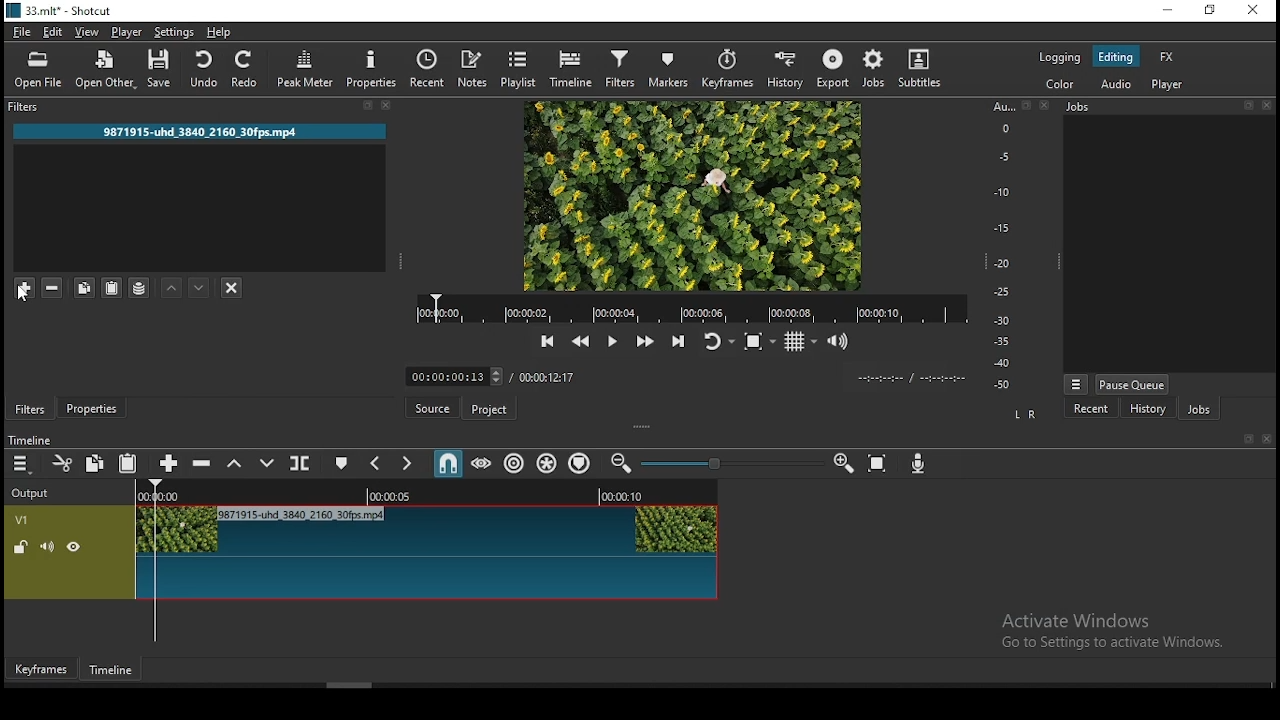 The image size is (1280, 720). Describe the element at coordinates (1043, 105) in the screenshot. I see `close` at that location.